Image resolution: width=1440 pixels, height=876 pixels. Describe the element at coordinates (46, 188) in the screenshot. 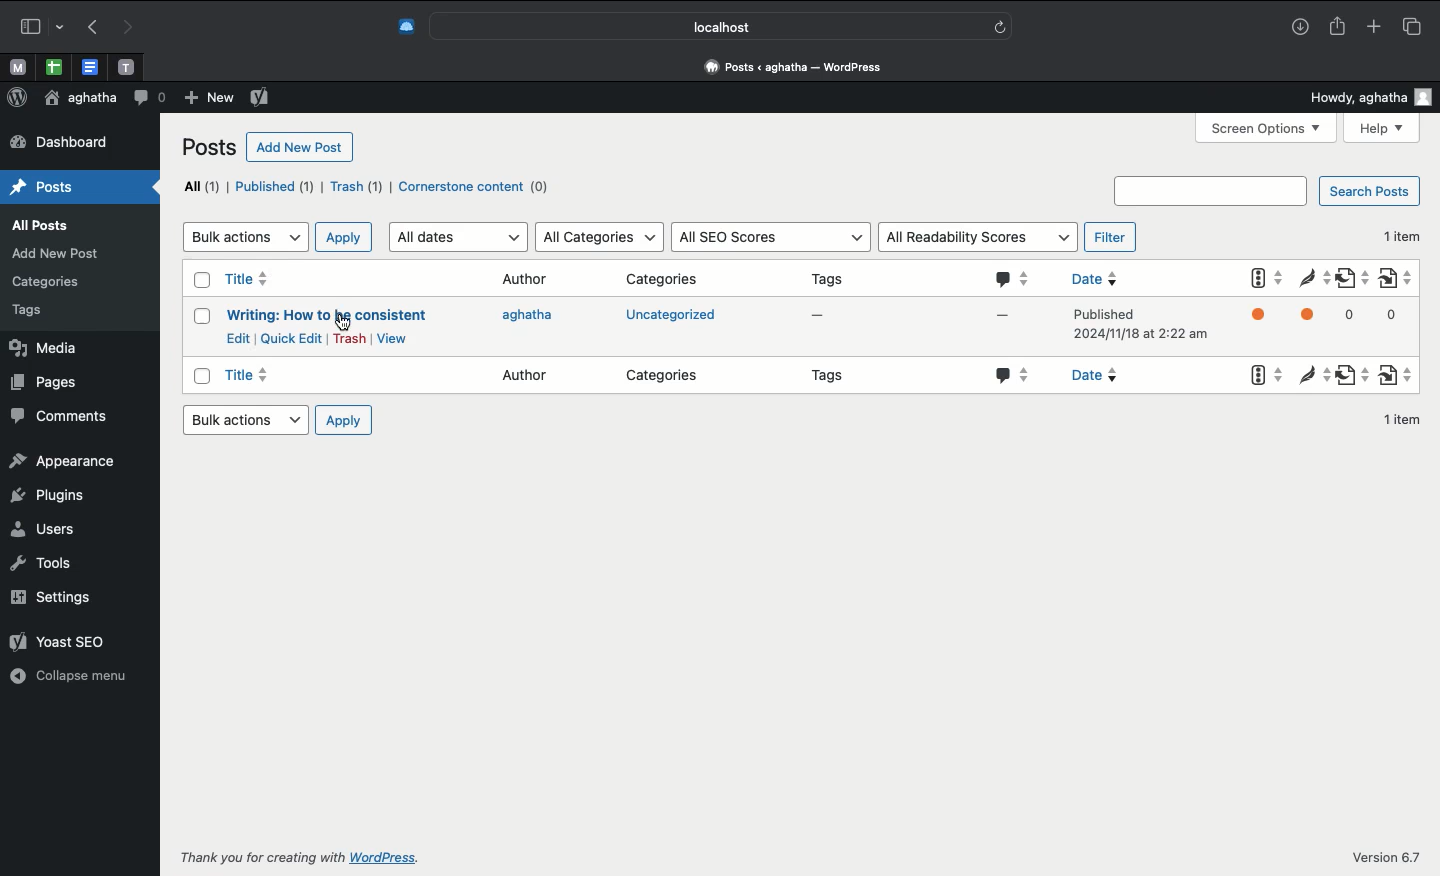

I see `posts` at that location.